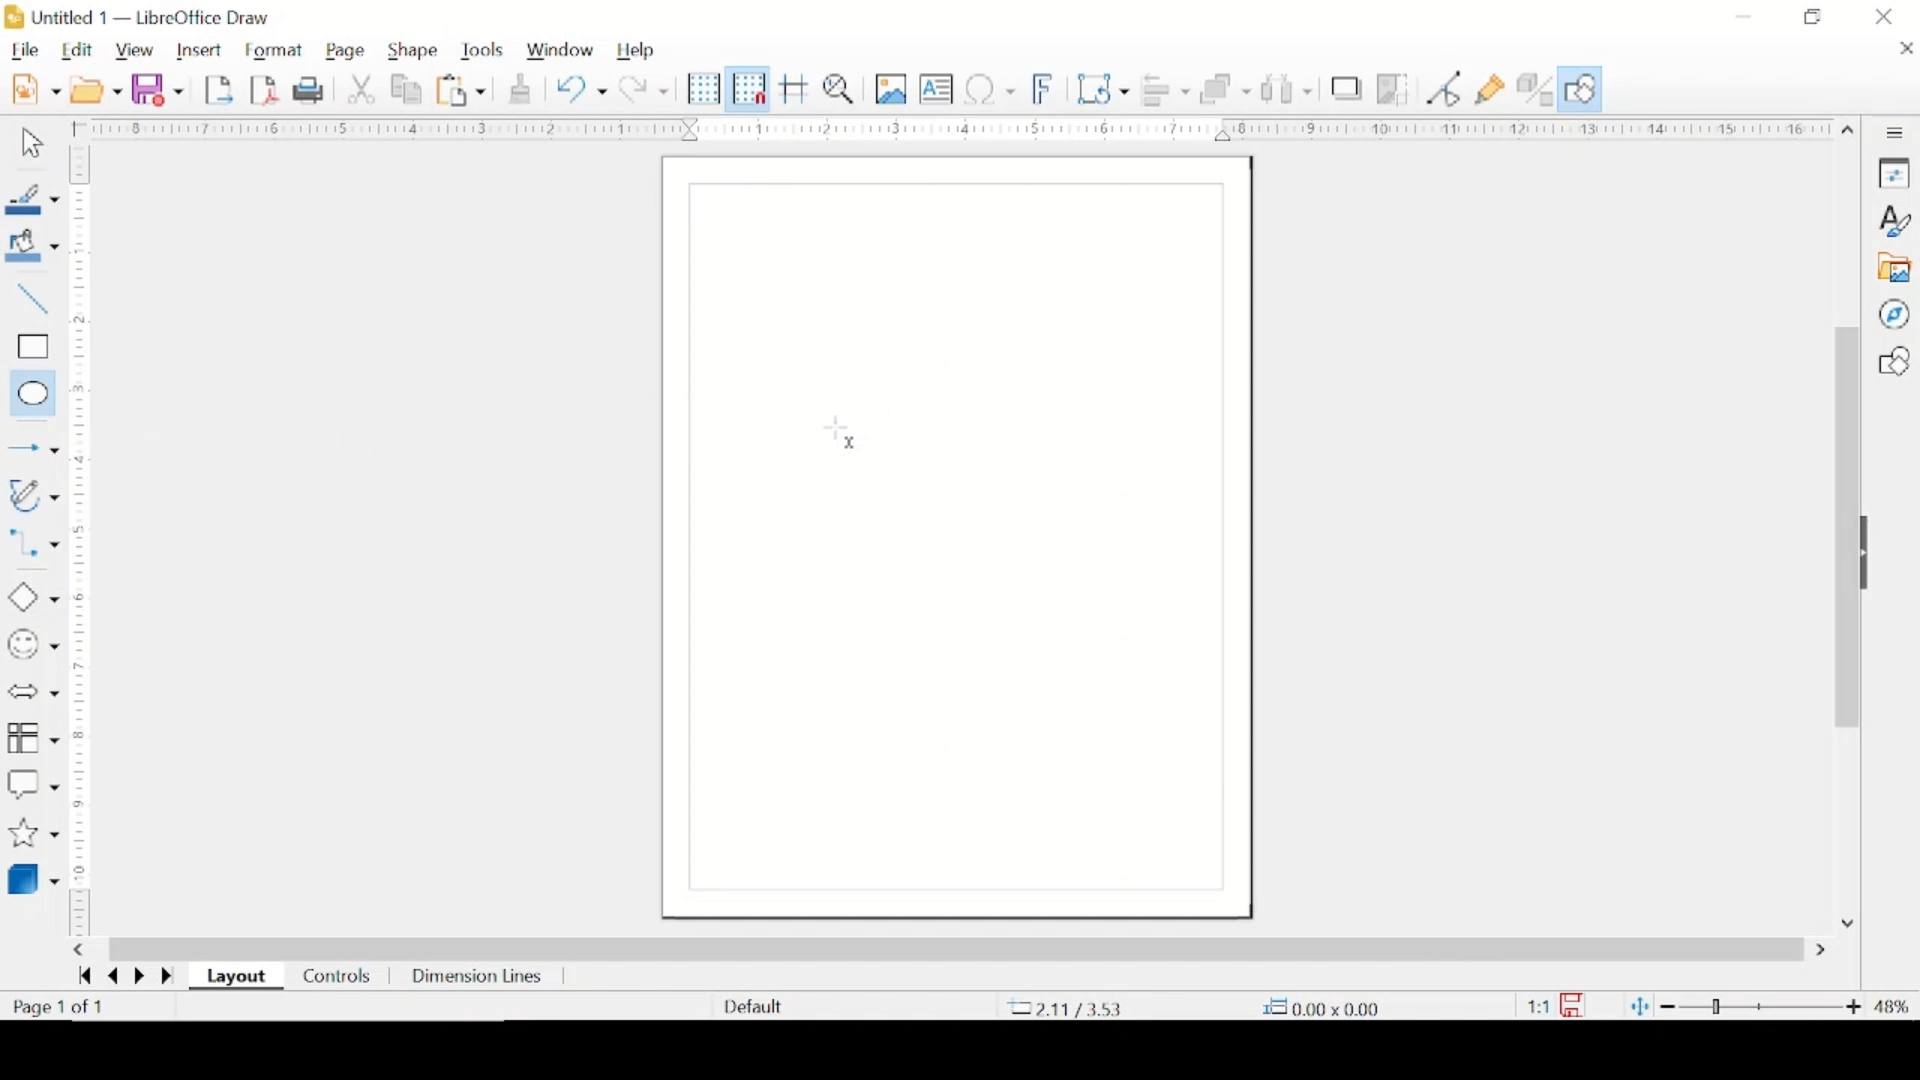 This screenshot has height=1080, width=1920. Describe the element at coordinates (645, 89) in the screenshot. I see `redo` at that location.